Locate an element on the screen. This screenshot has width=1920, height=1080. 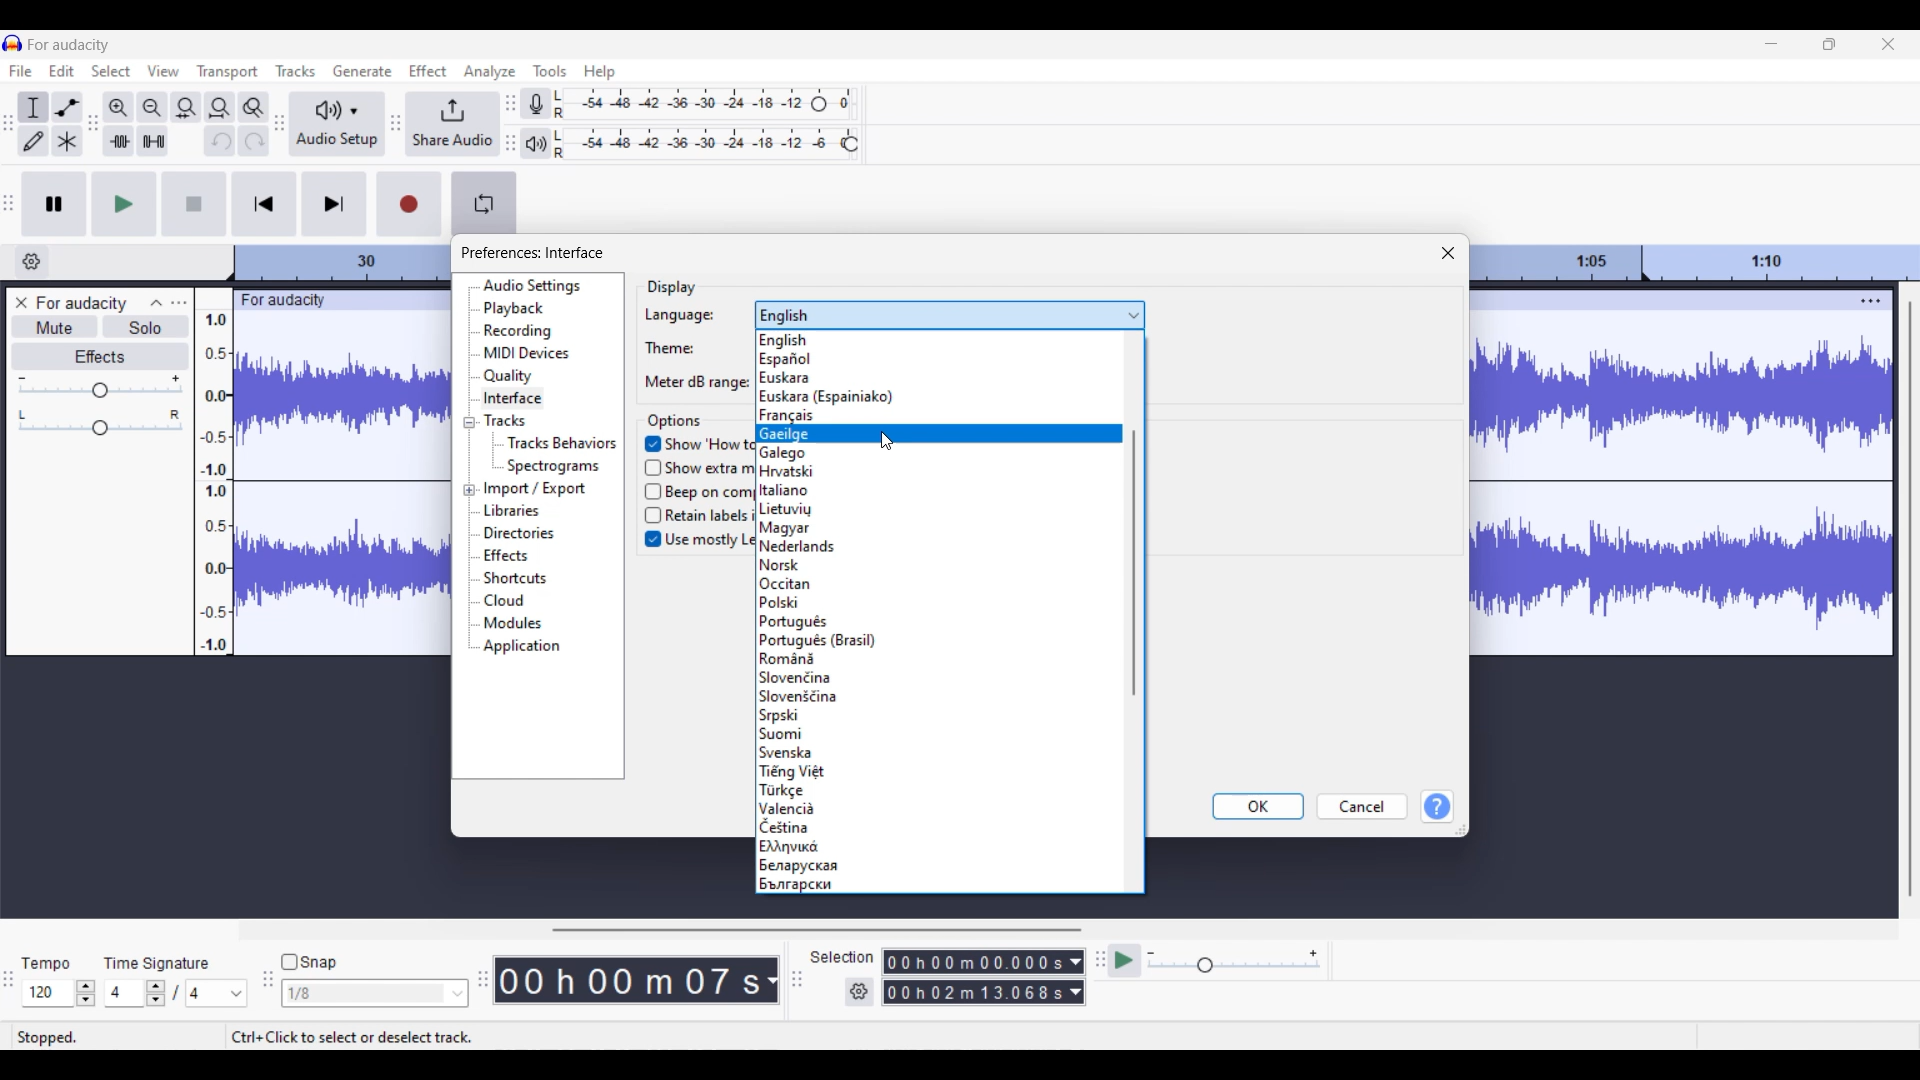
Generate menu is located at coordinates (362, 71).